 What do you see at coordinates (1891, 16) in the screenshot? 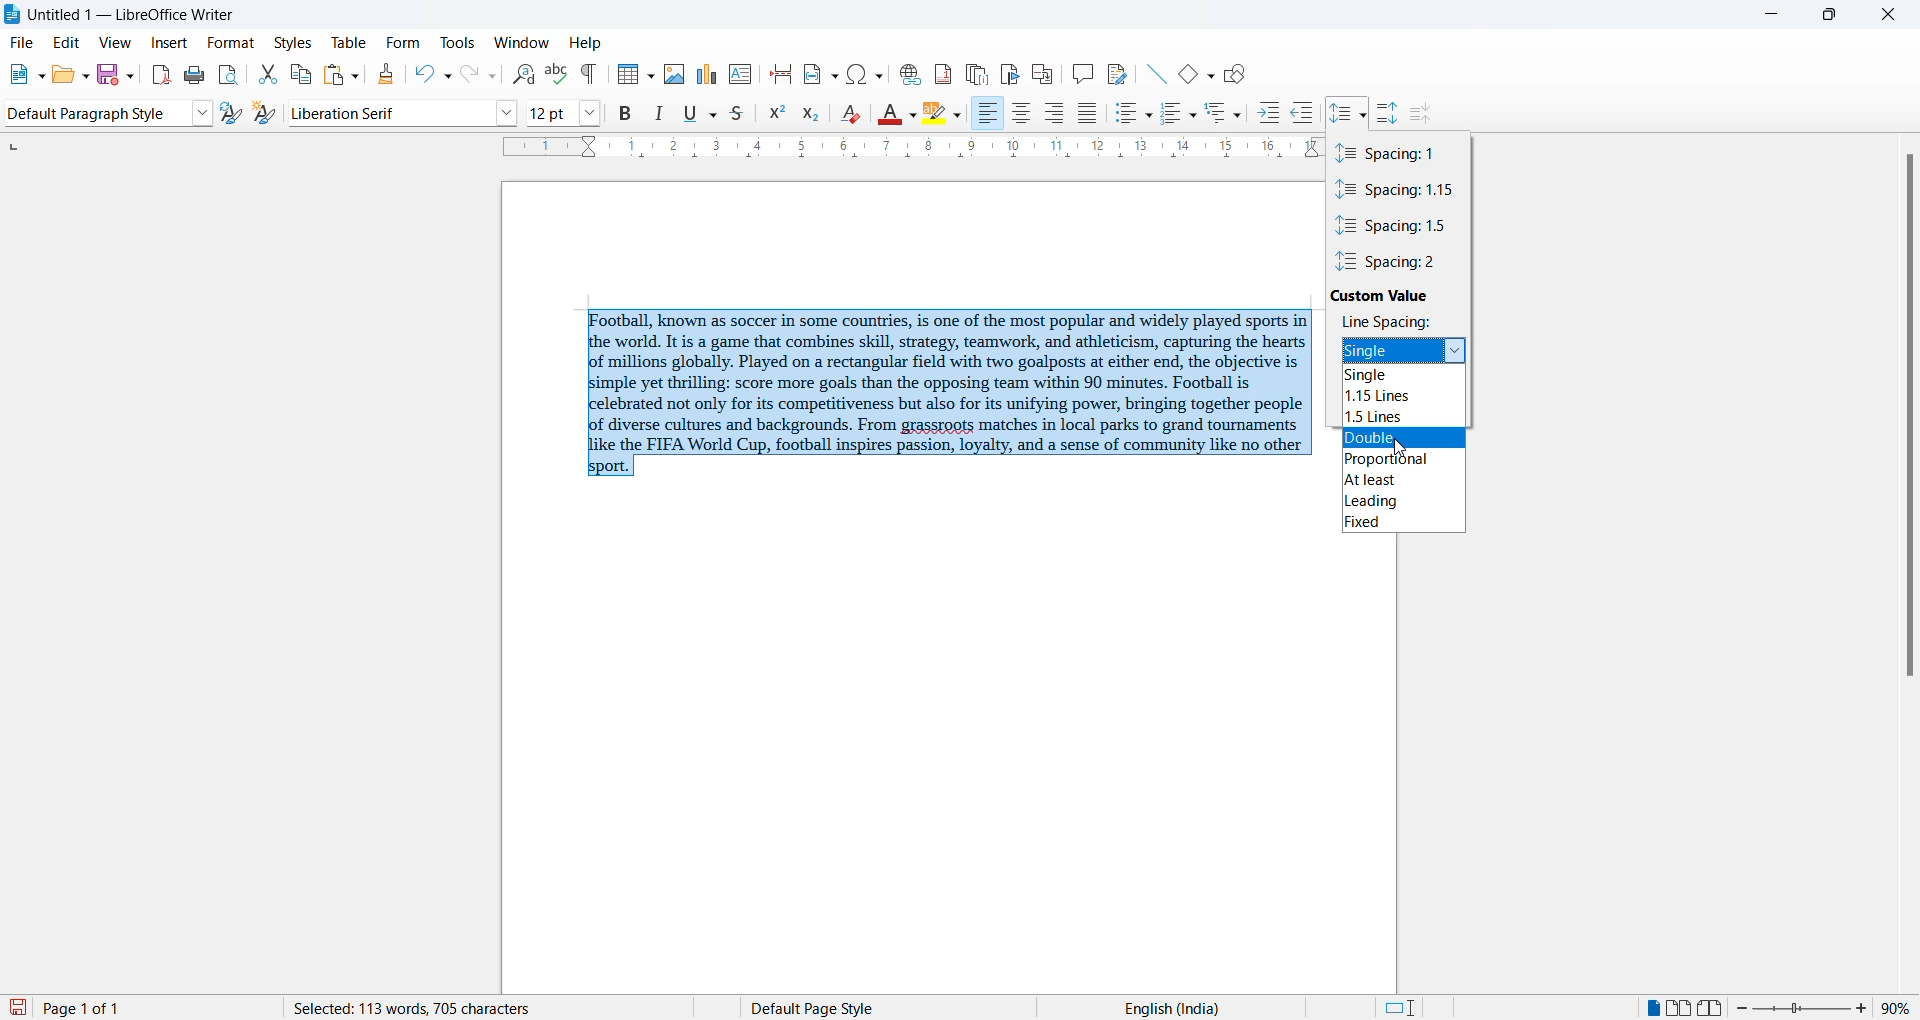
I see `close` at bounding box center [1891, 16].